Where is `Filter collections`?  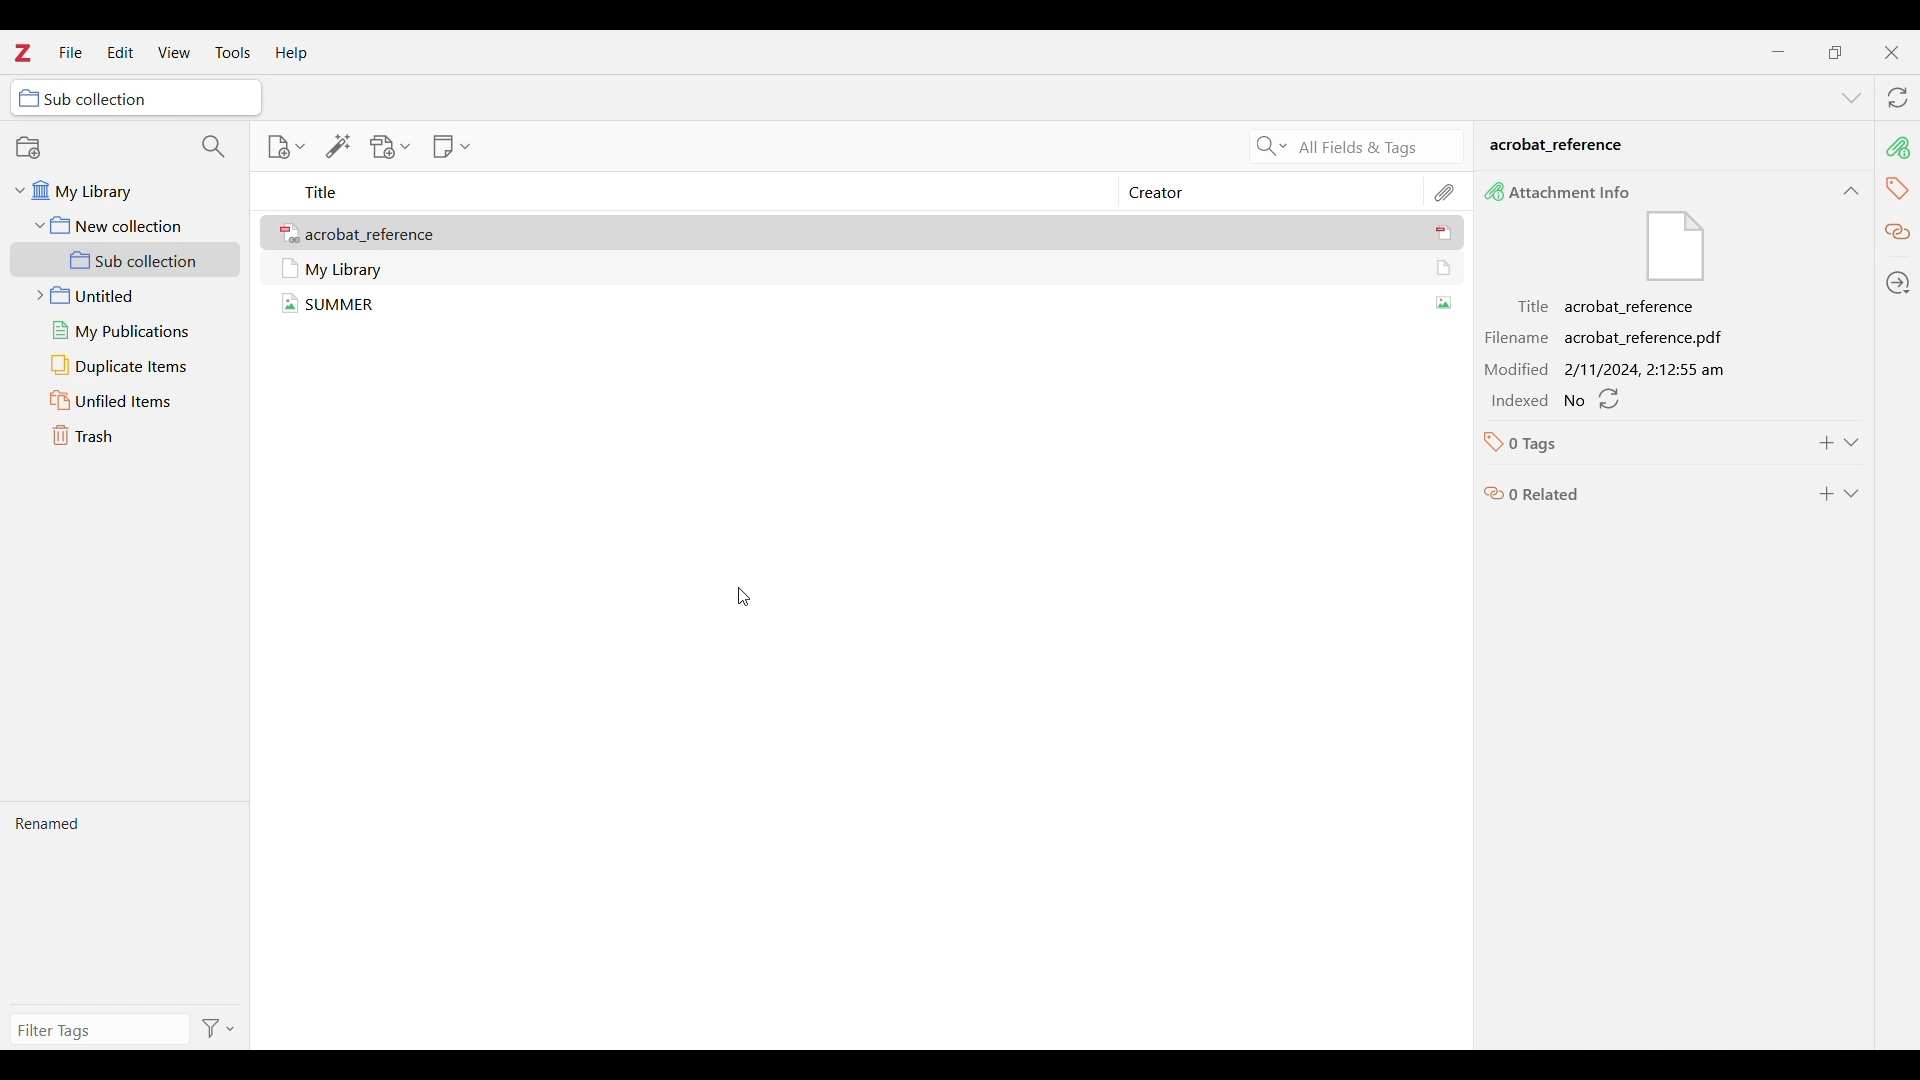
Filter collections is located at coordinates (213, 147).